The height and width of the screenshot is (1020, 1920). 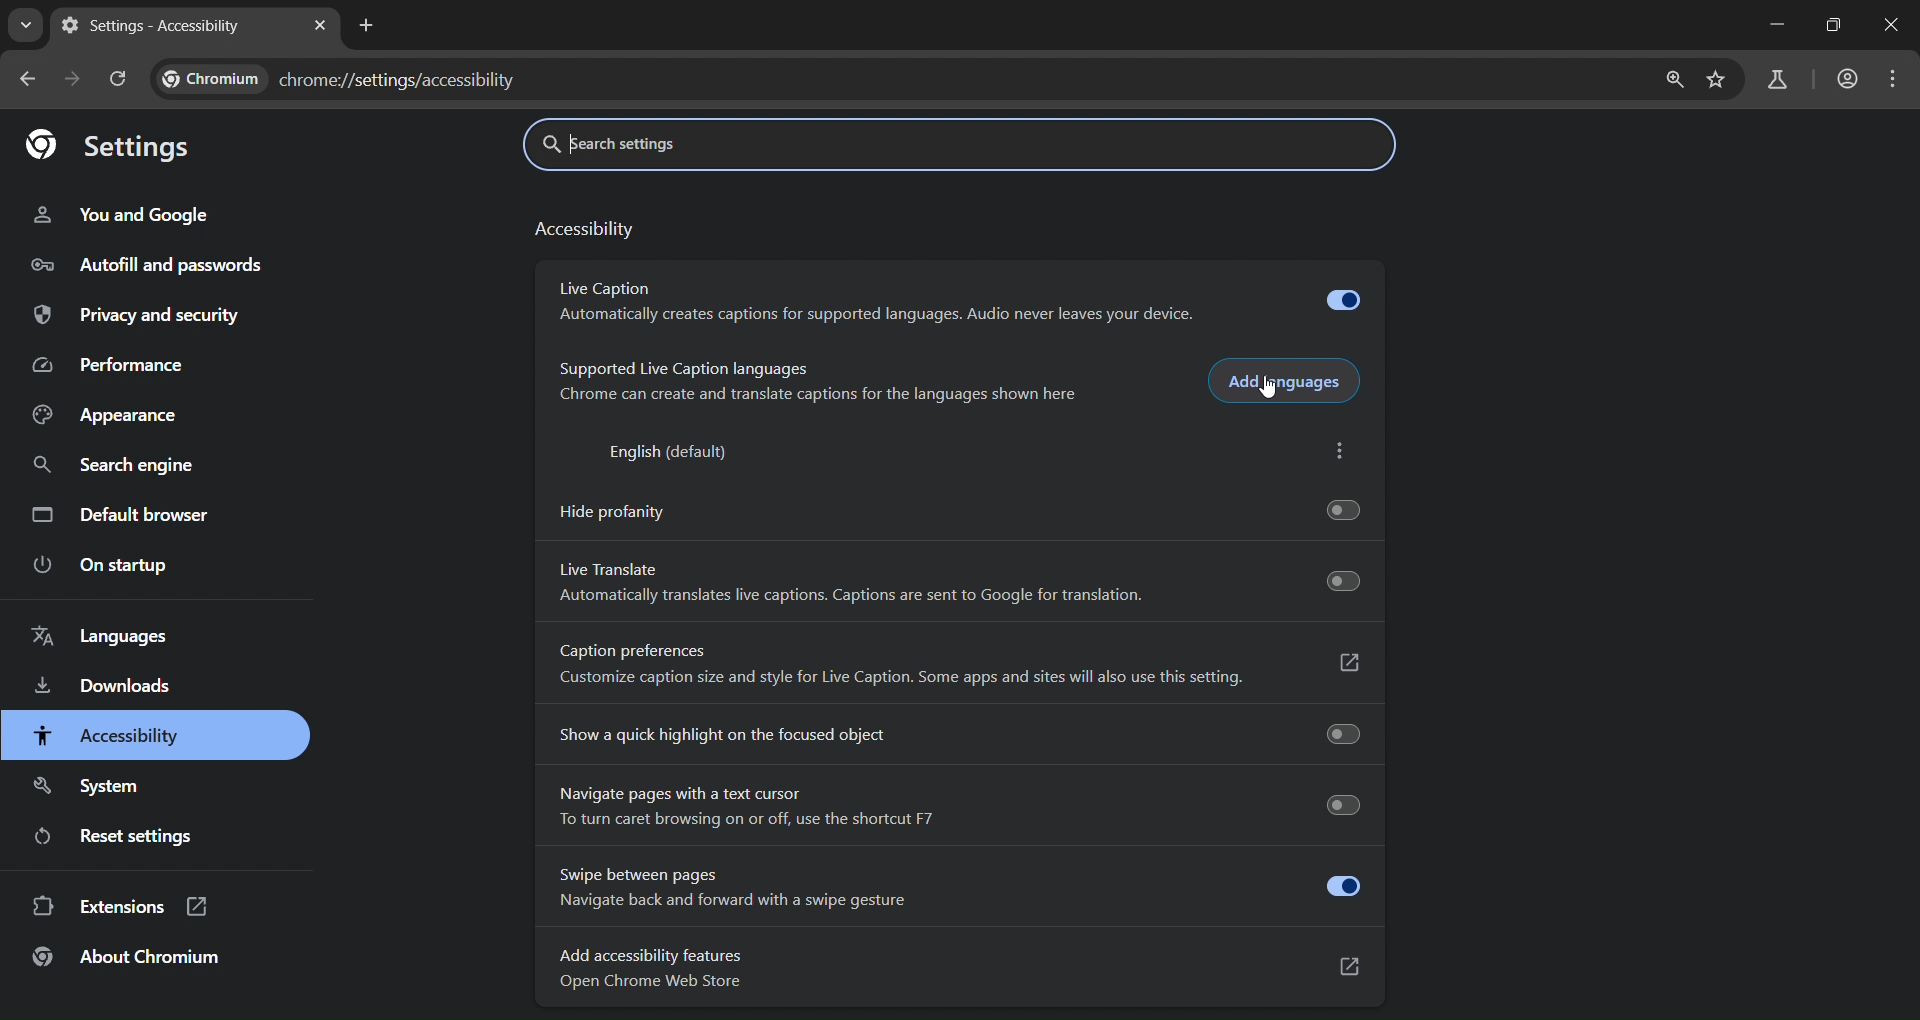 I want to click on bookmark page, so click(x=1721, y=79).